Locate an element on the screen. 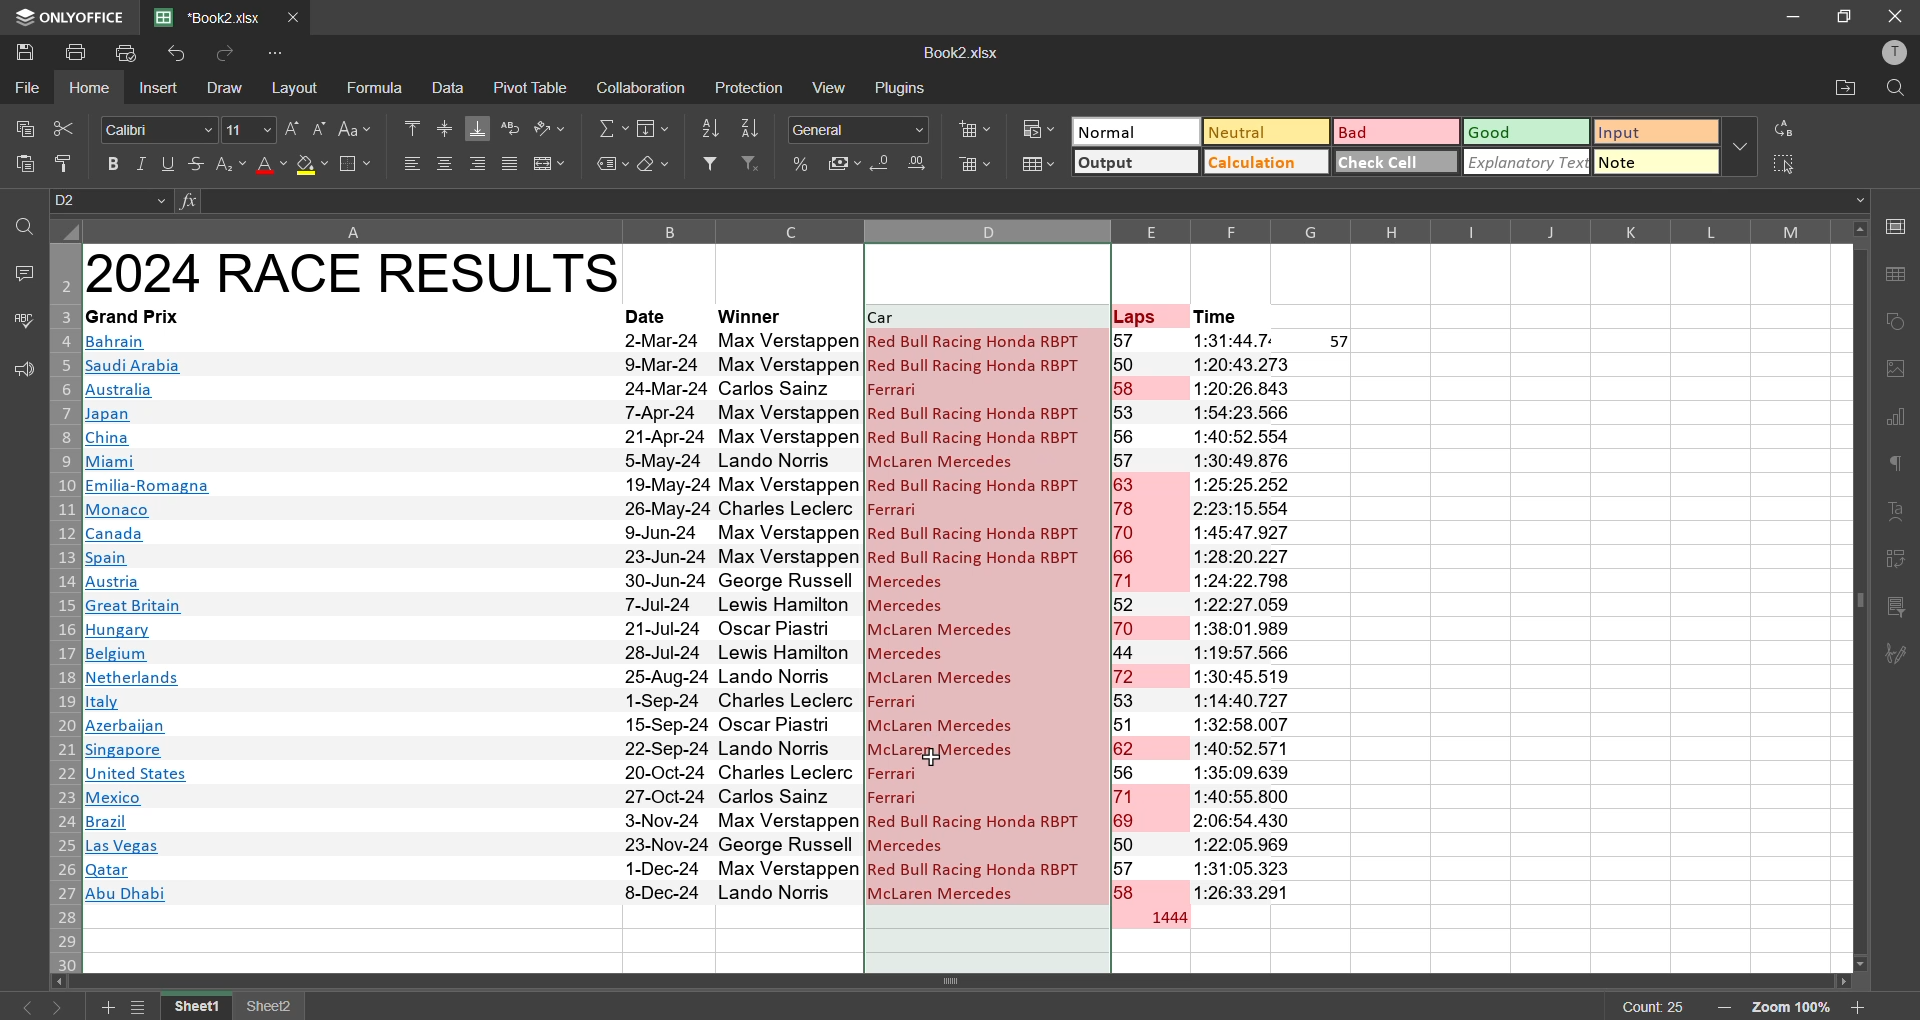  clear is located at coordinates (654, 165).